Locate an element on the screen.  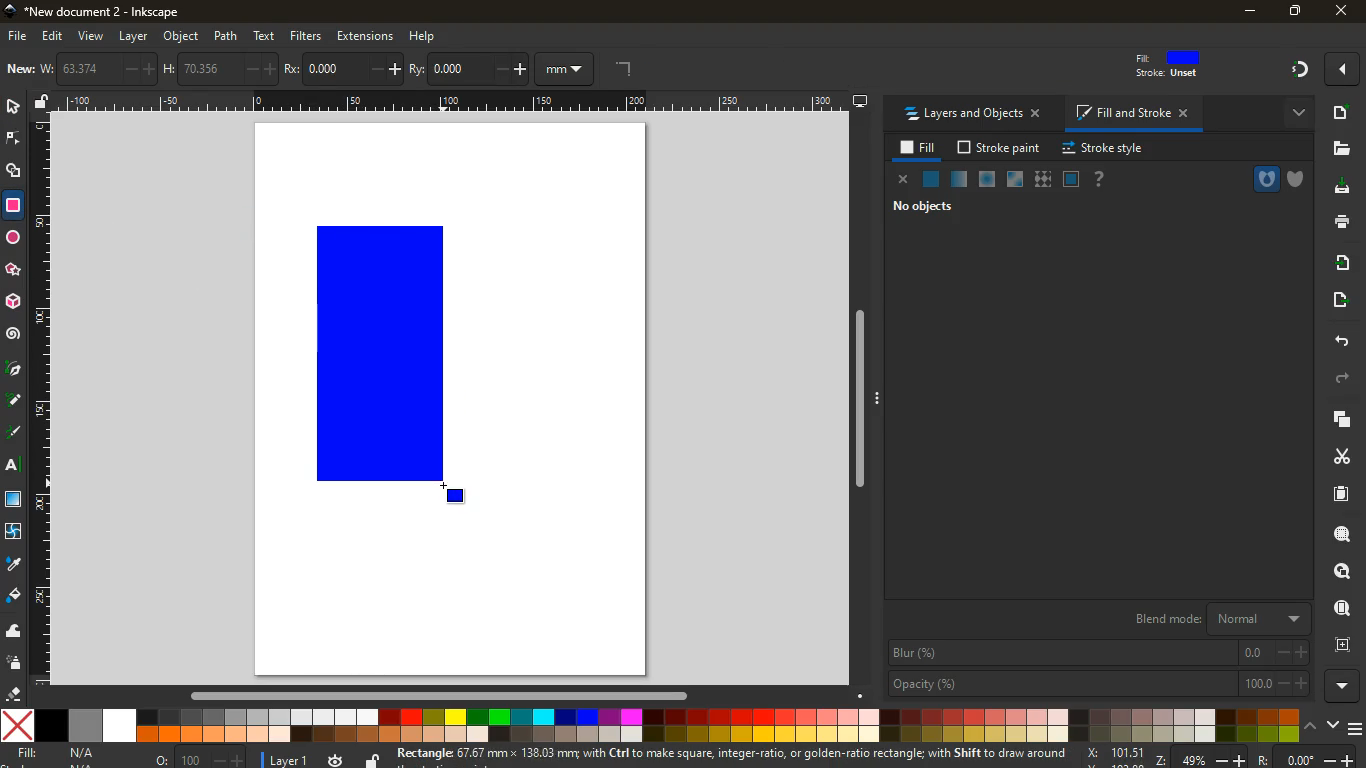
down is located at coordinates (1332, 726).